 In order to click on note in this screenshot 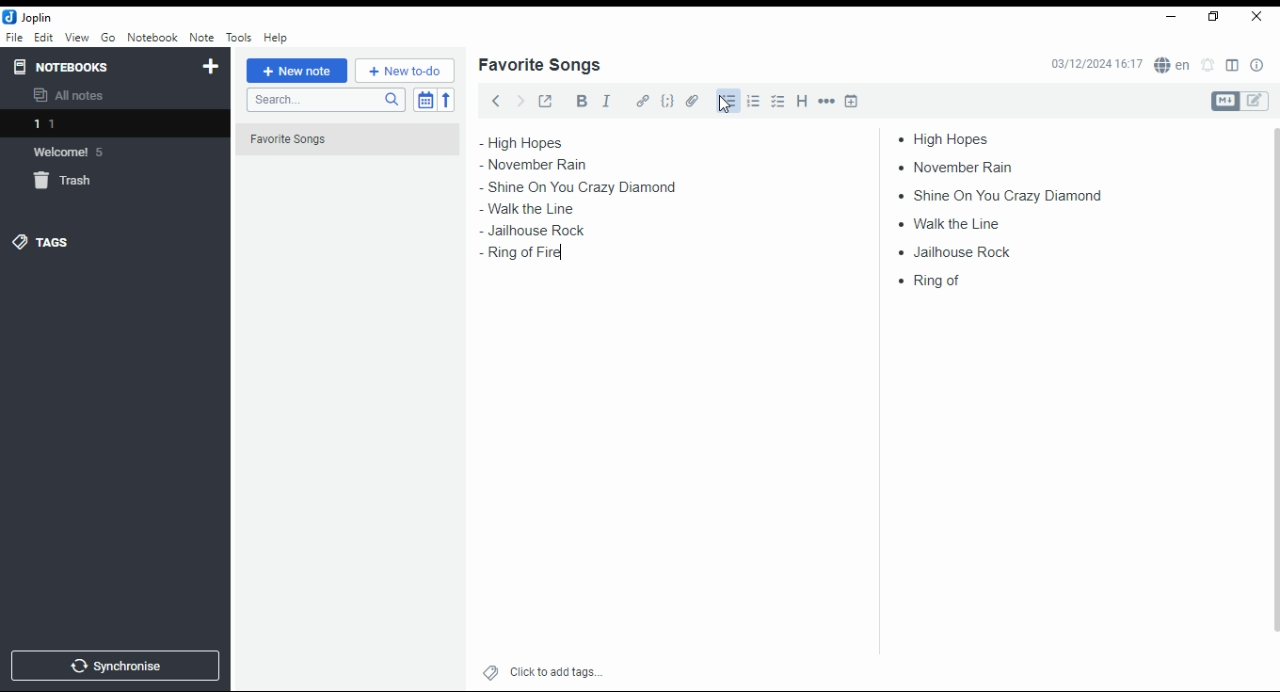, I will do `click(201, 37)`.